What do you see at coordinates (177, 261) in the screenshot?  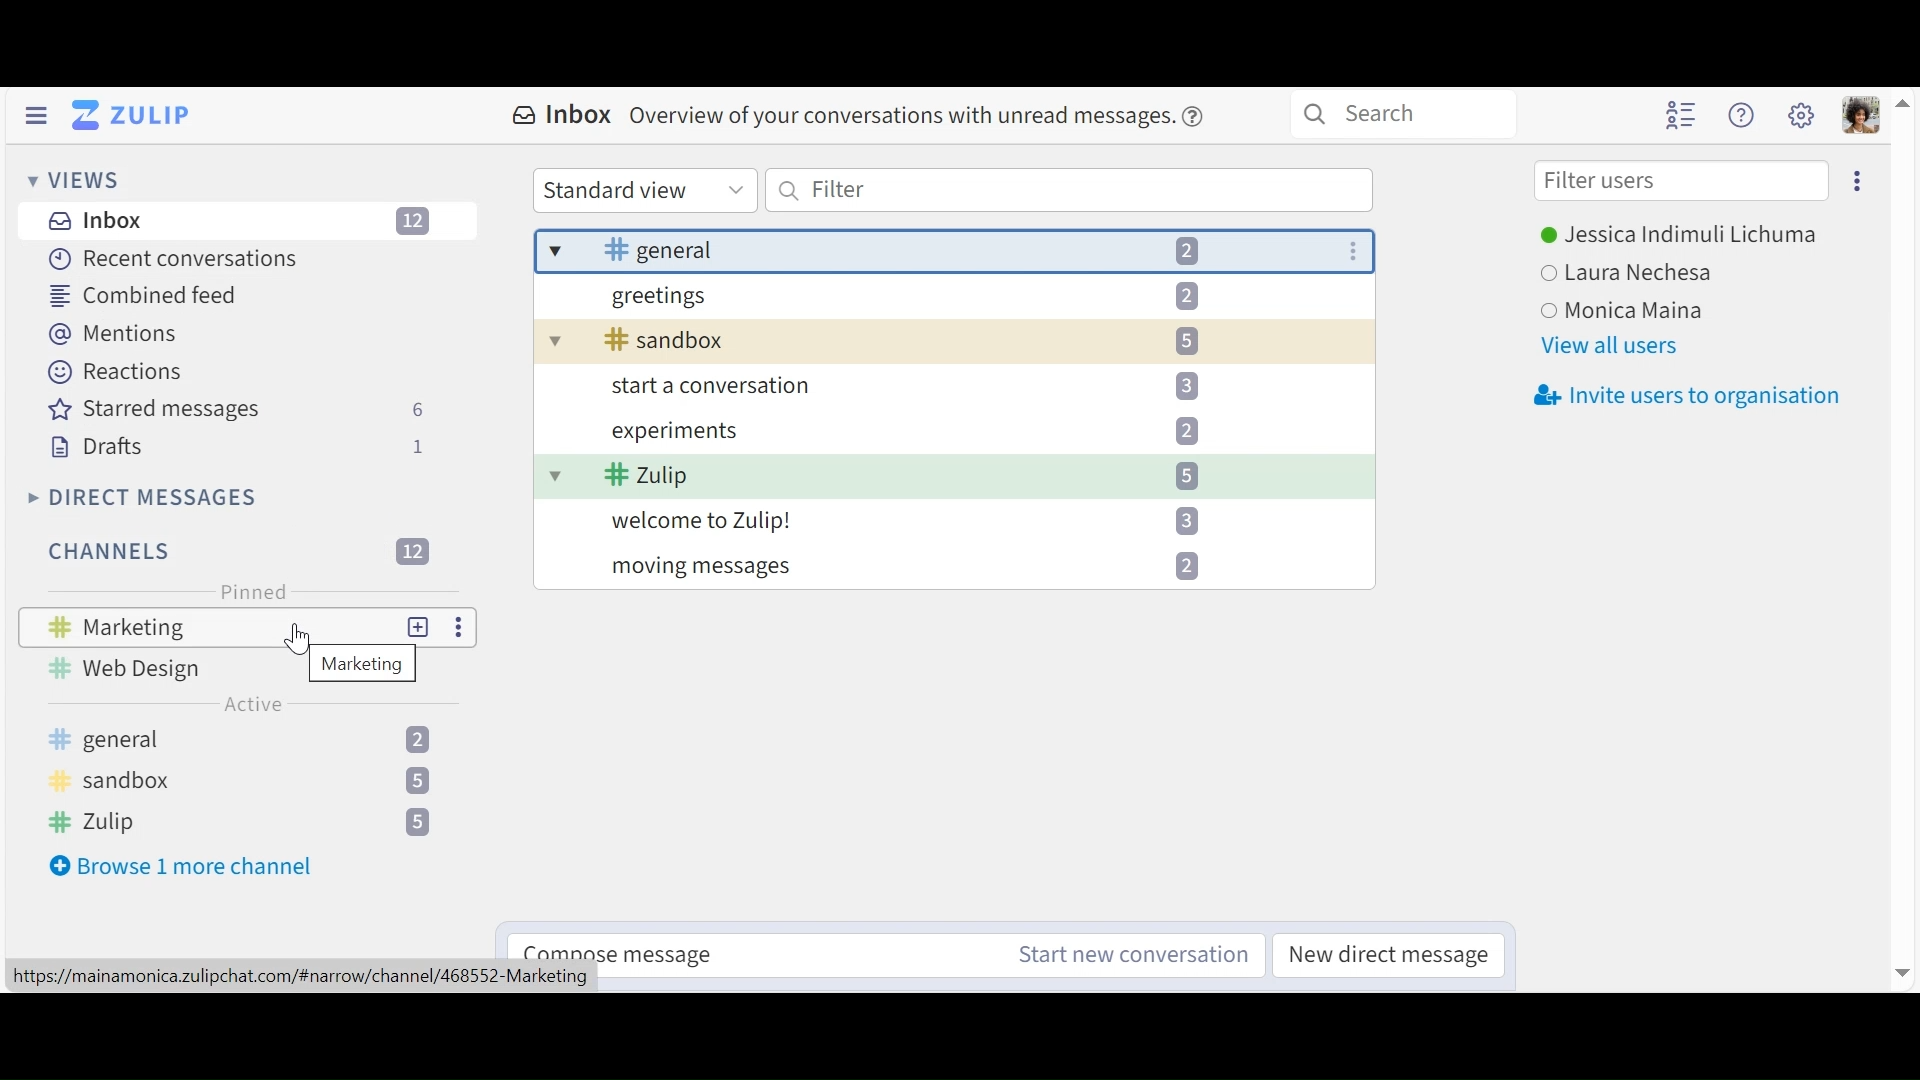 I see `Recent Conversation` at bounding box center [177, 261].